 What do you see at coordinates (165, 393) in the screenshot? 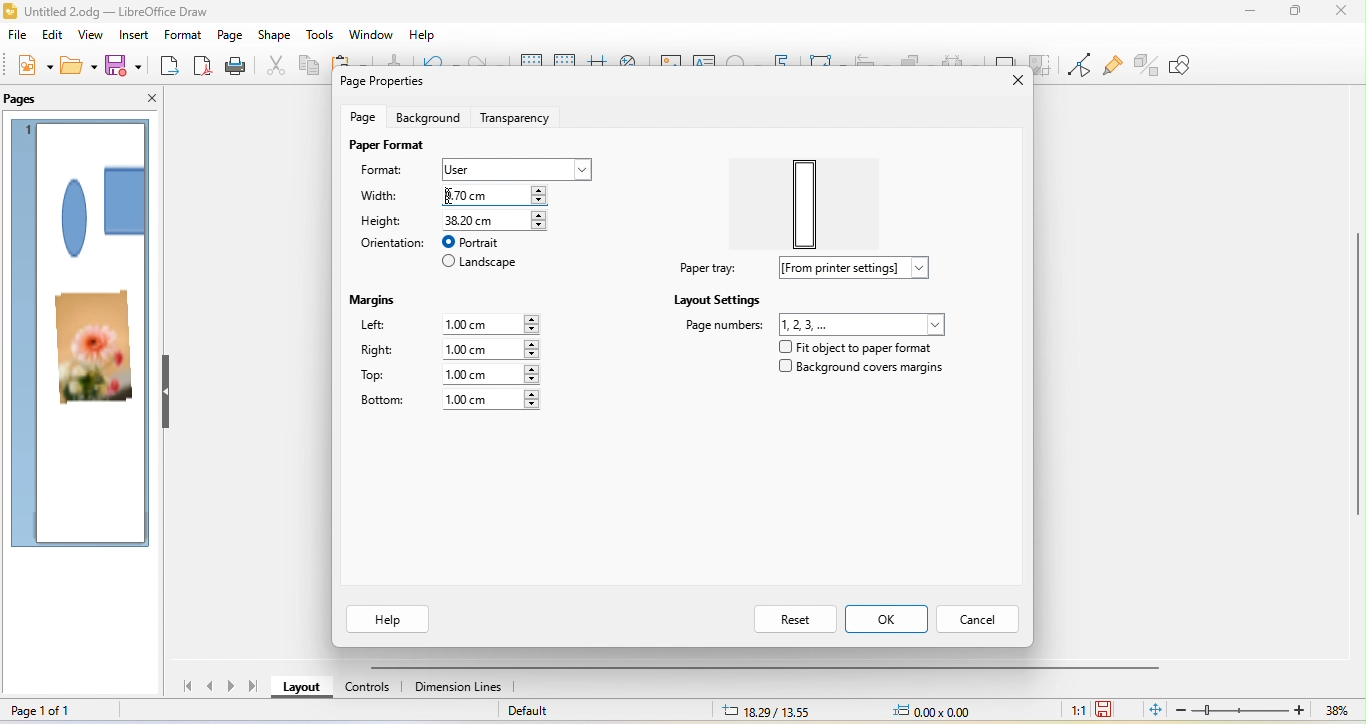
I see `hide` at bounding box center [165, 393].